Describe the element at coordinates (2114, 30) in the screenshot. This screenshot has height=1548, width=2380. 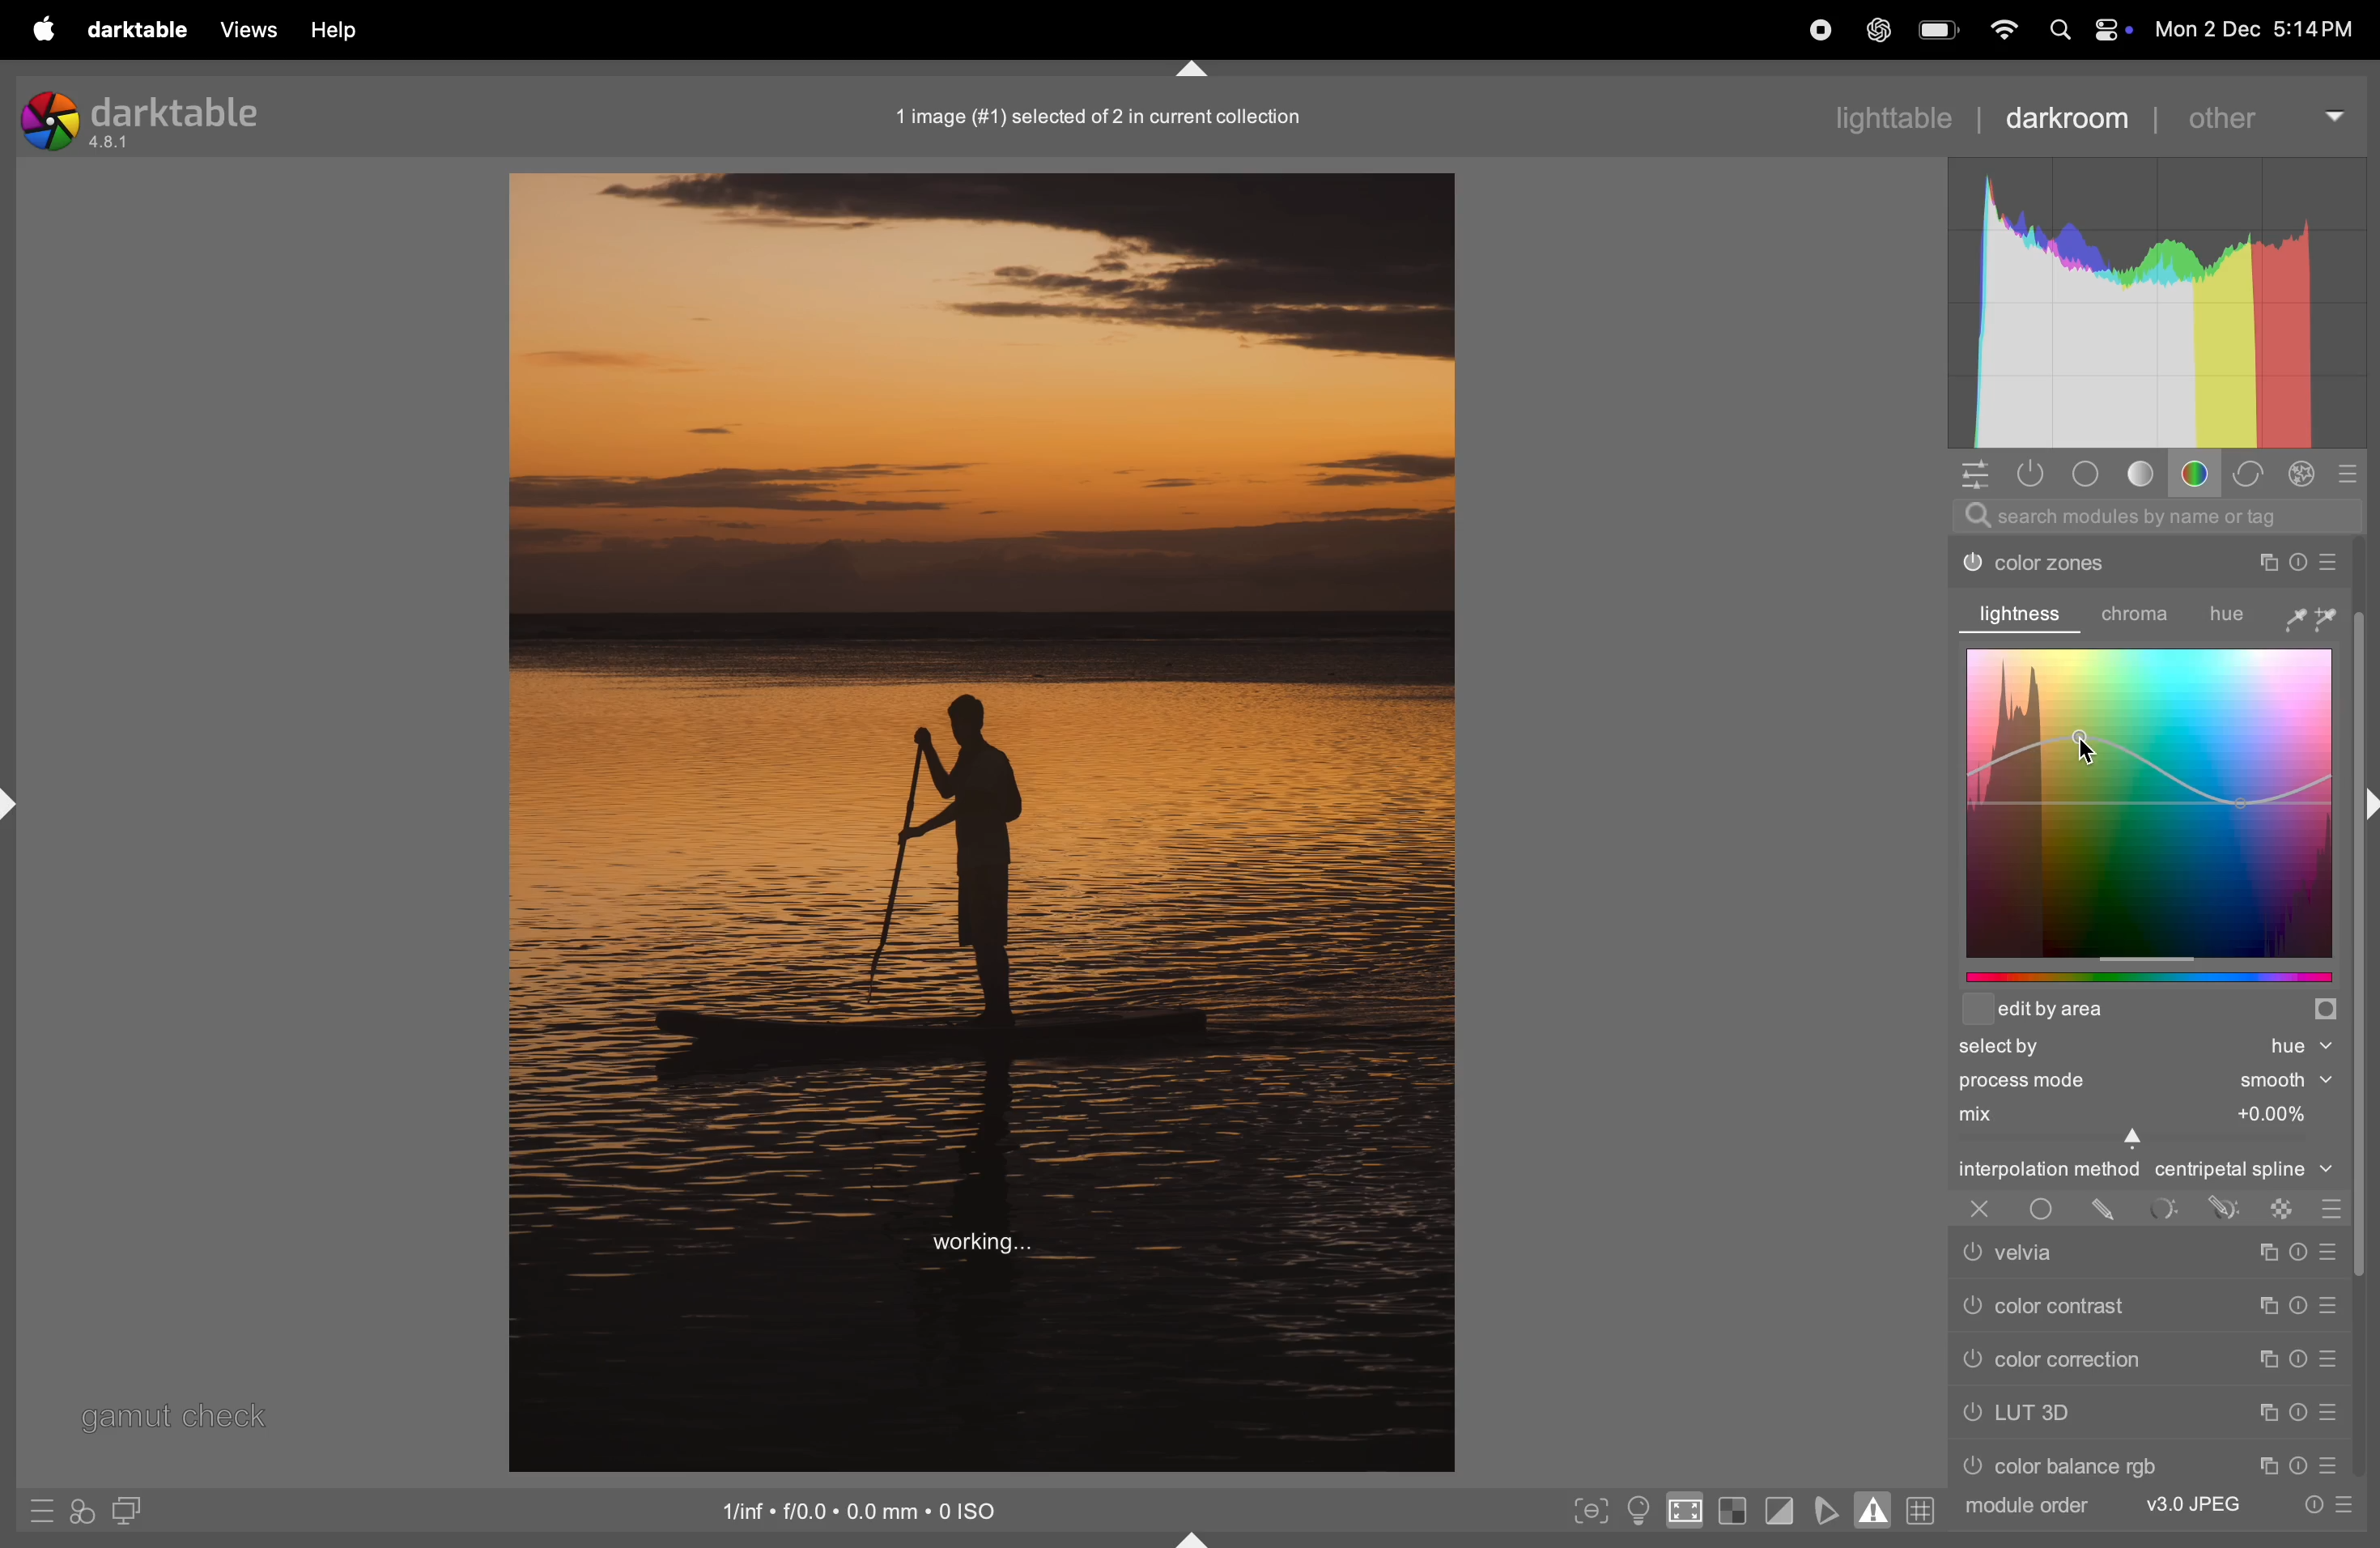
I see `control center` at that location.